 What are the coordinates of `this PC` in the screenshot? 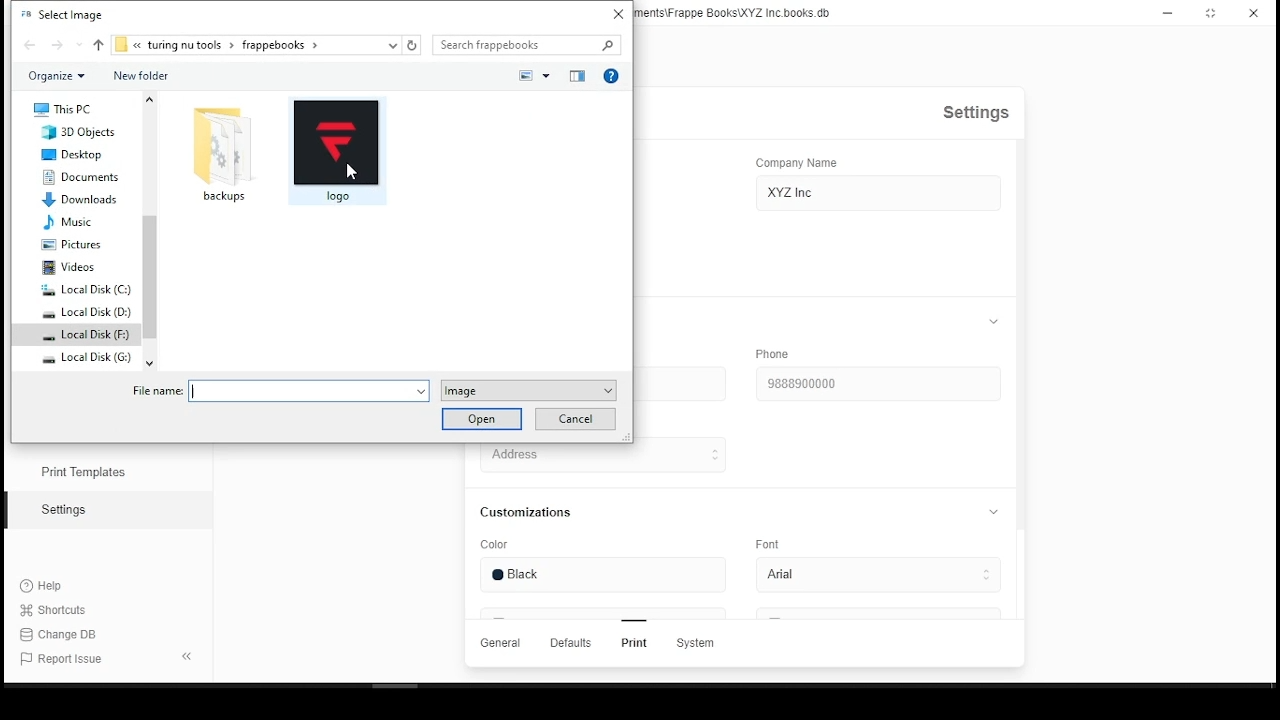 It's located at (64, 109).